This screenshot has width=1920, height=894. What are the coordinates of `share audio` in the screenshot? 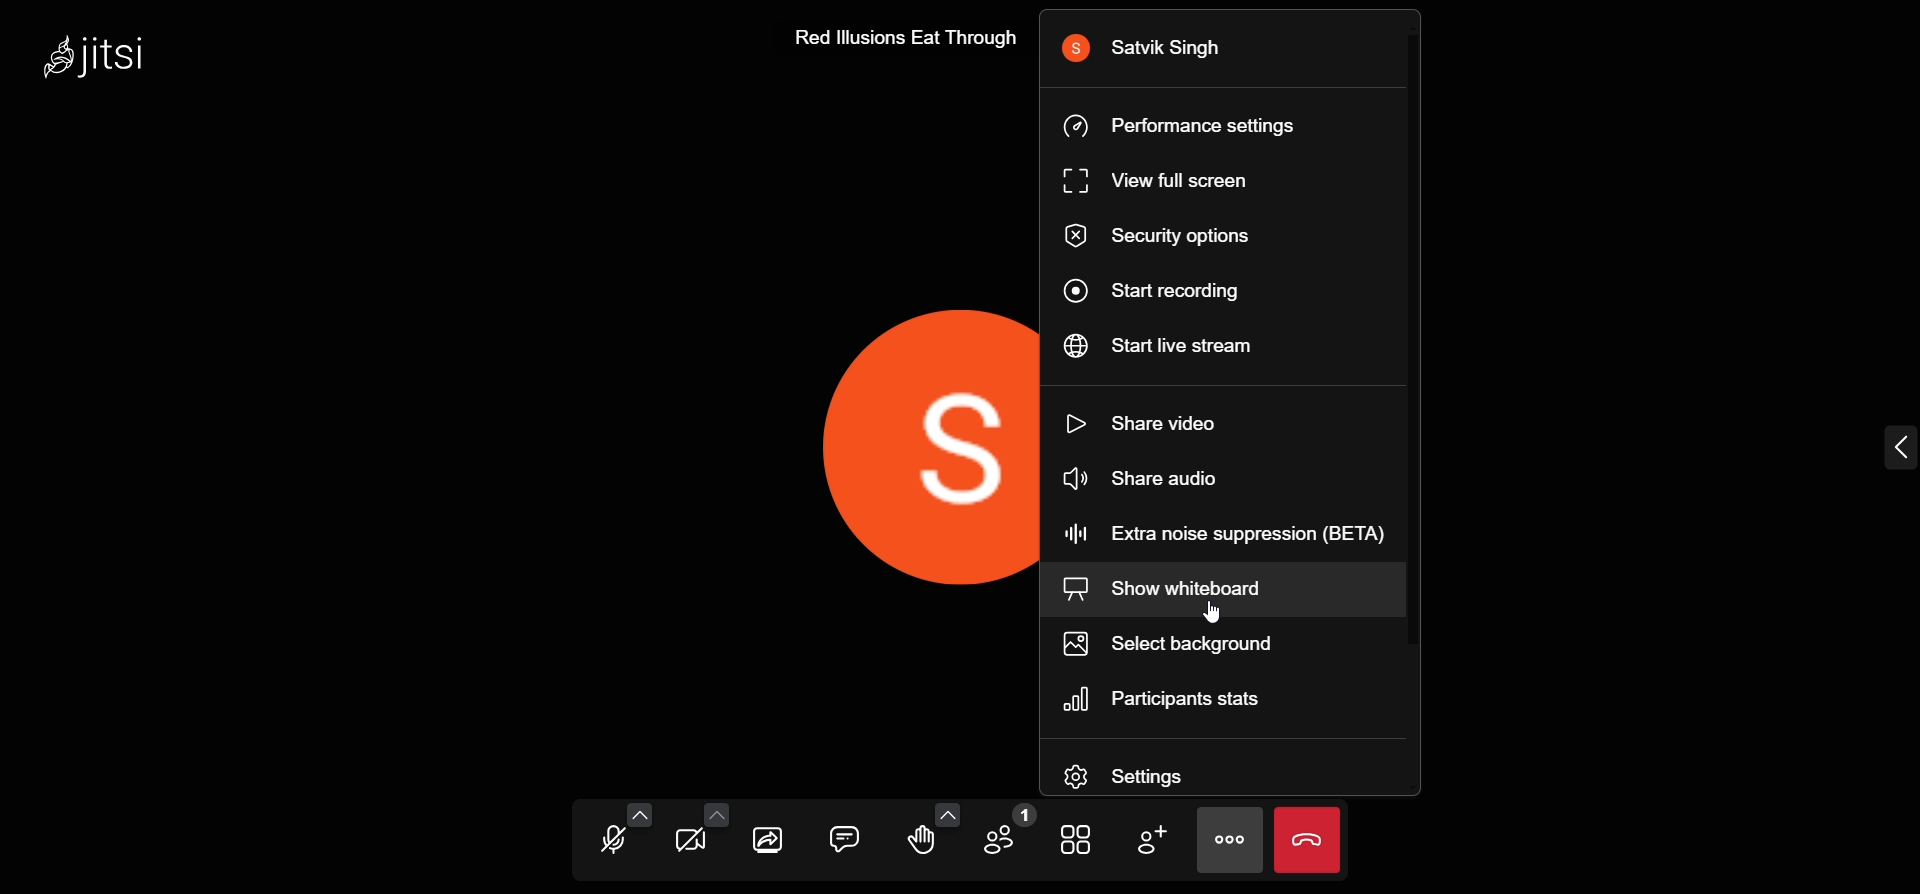 It's located at (1156, 478).